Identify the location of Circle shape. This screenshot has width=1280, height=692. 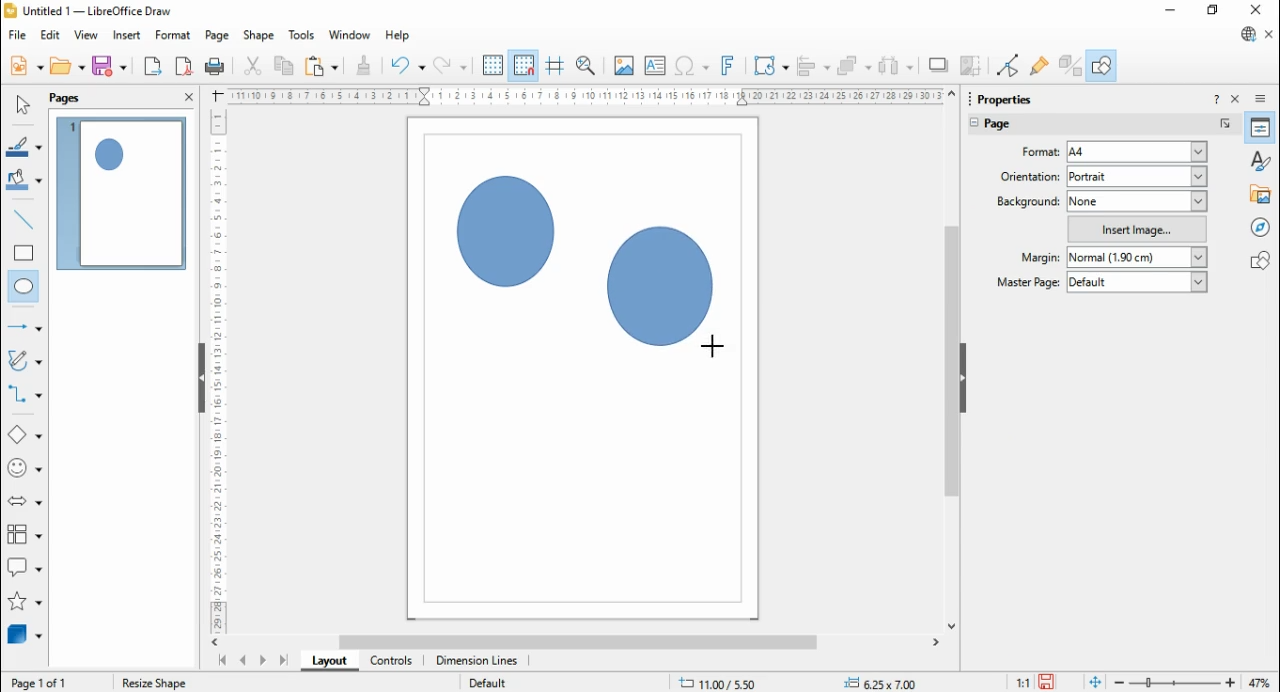
(508, 236).